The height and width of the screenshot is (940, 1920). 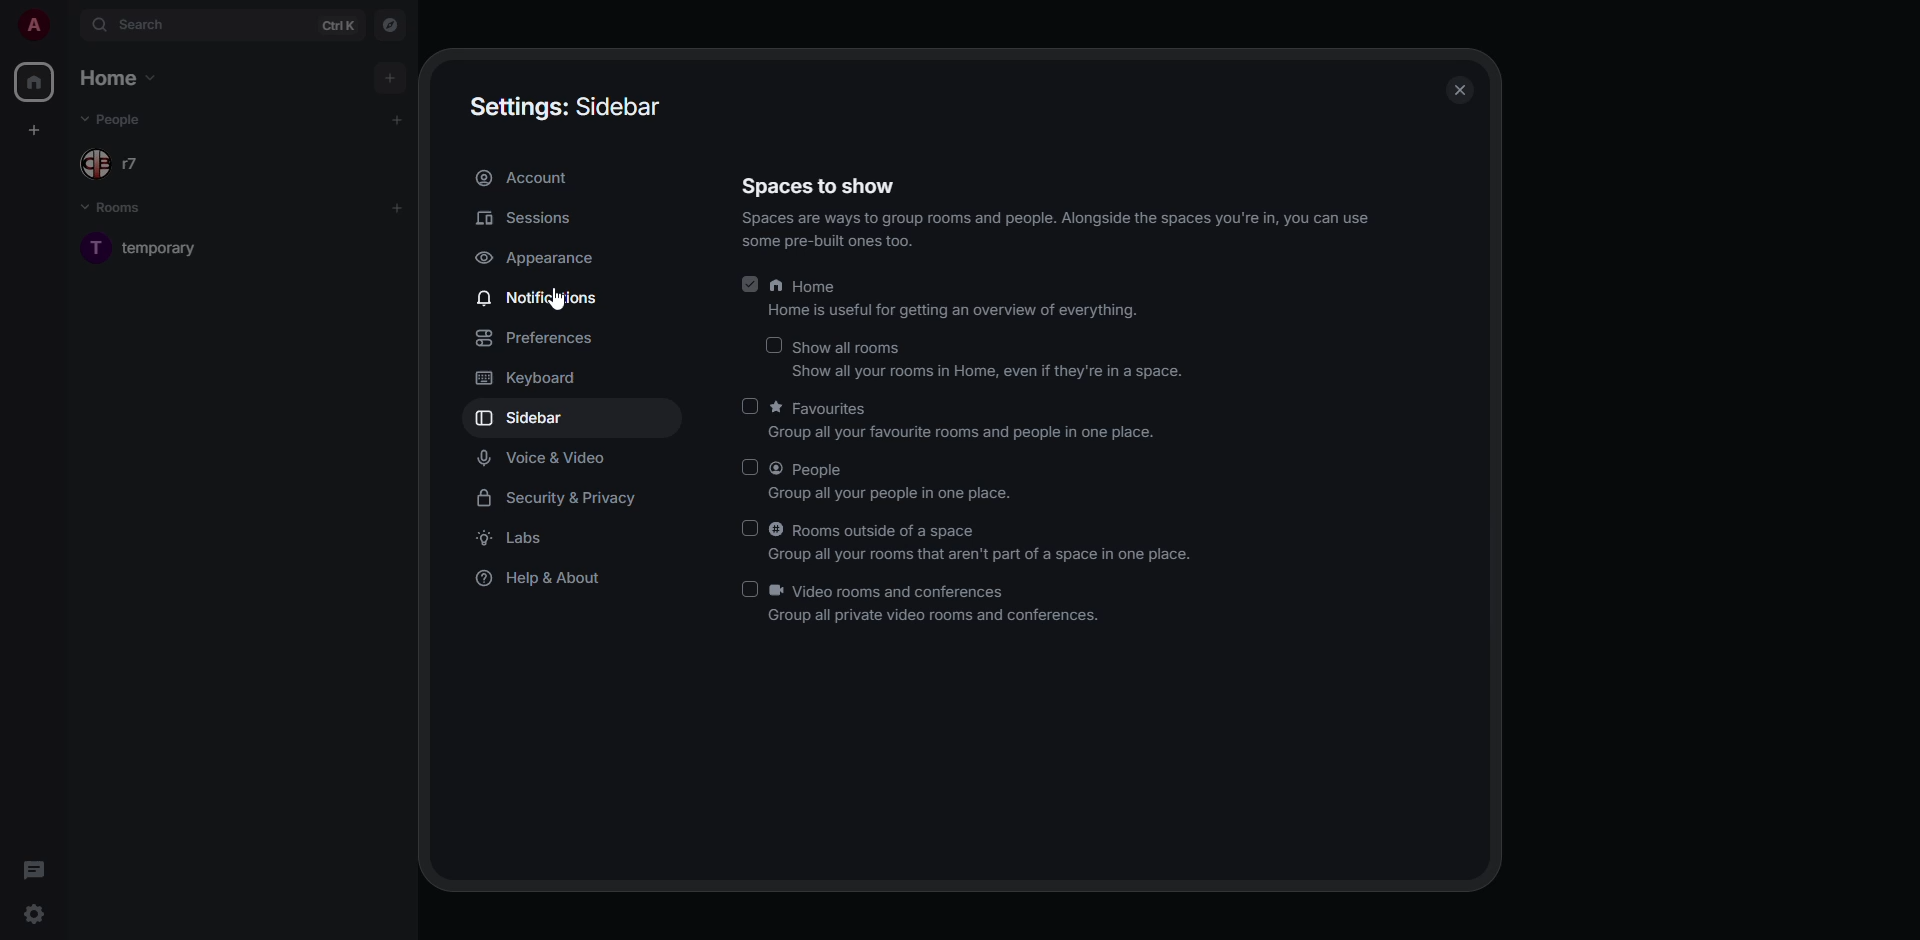 What do you see at coordinates (116, 120) in the screenshot?
I see `people` at bounding box center [116, 120].